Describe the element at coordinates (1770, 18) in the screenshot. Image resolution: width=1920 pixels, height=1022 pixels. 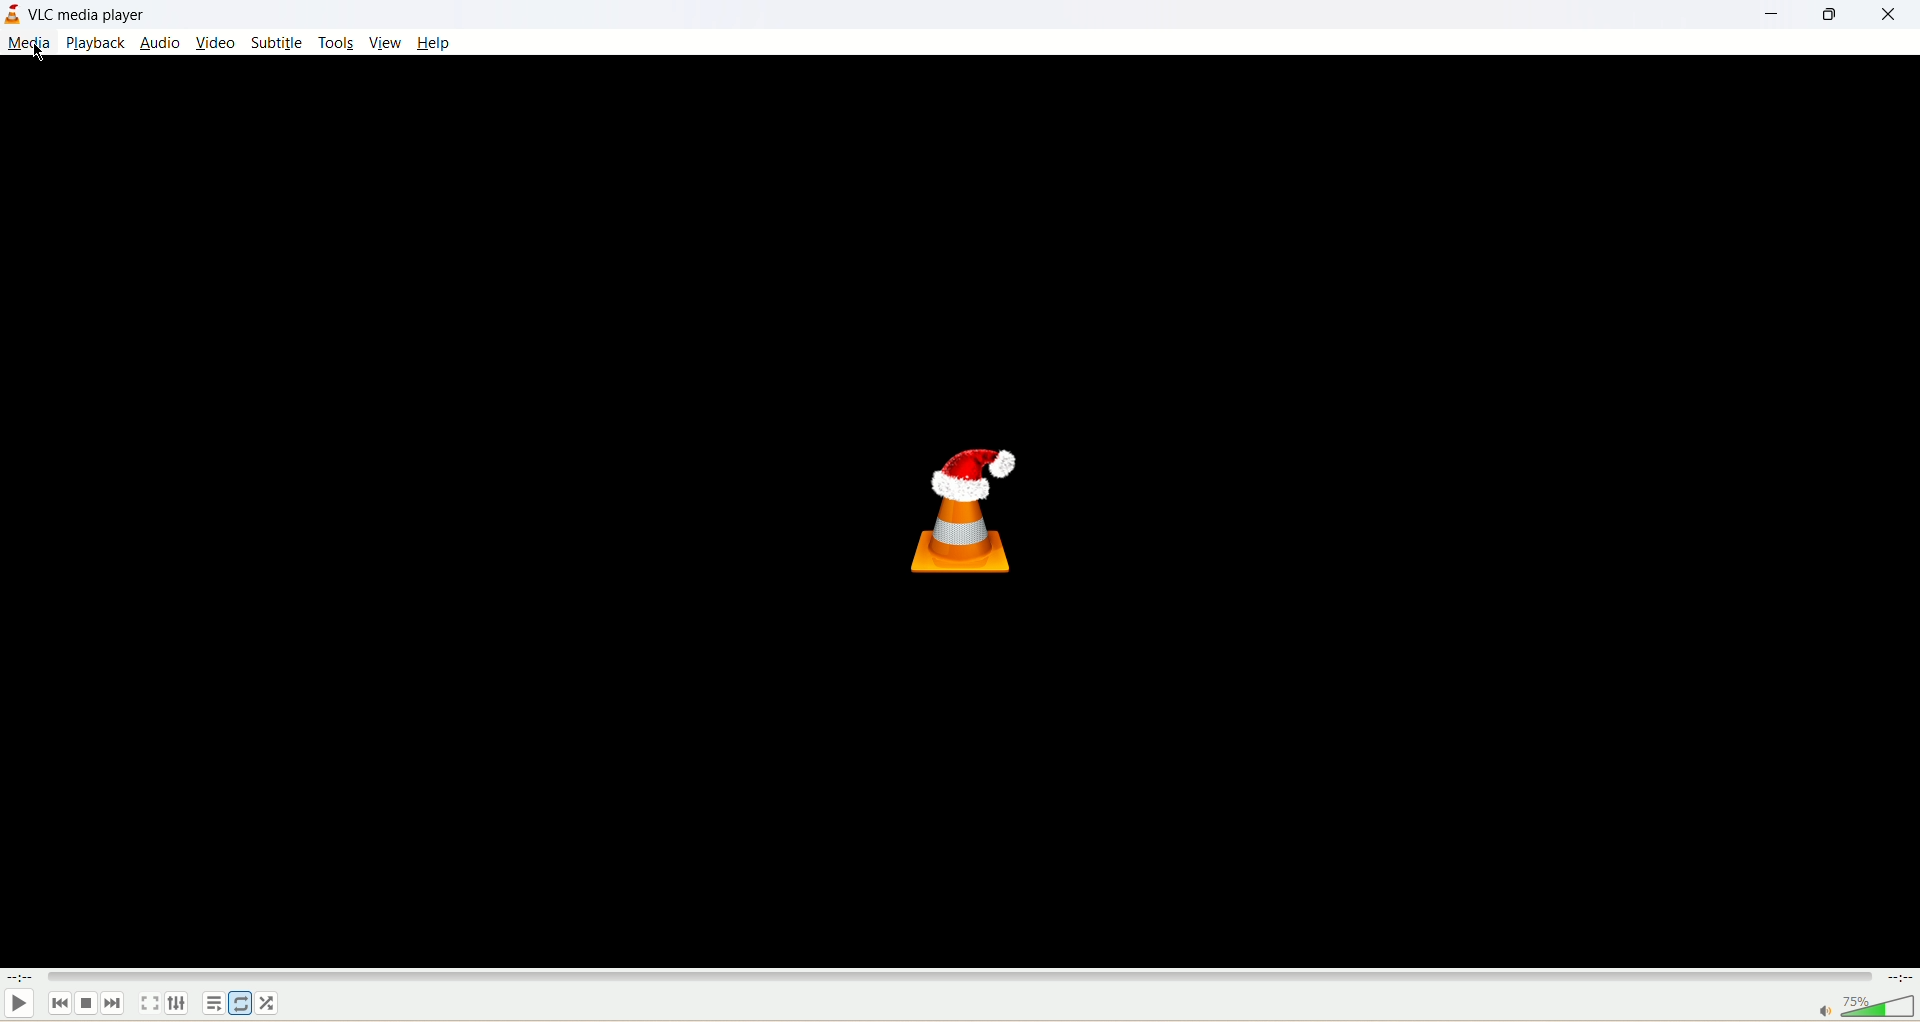
I see `minimize` at that location.